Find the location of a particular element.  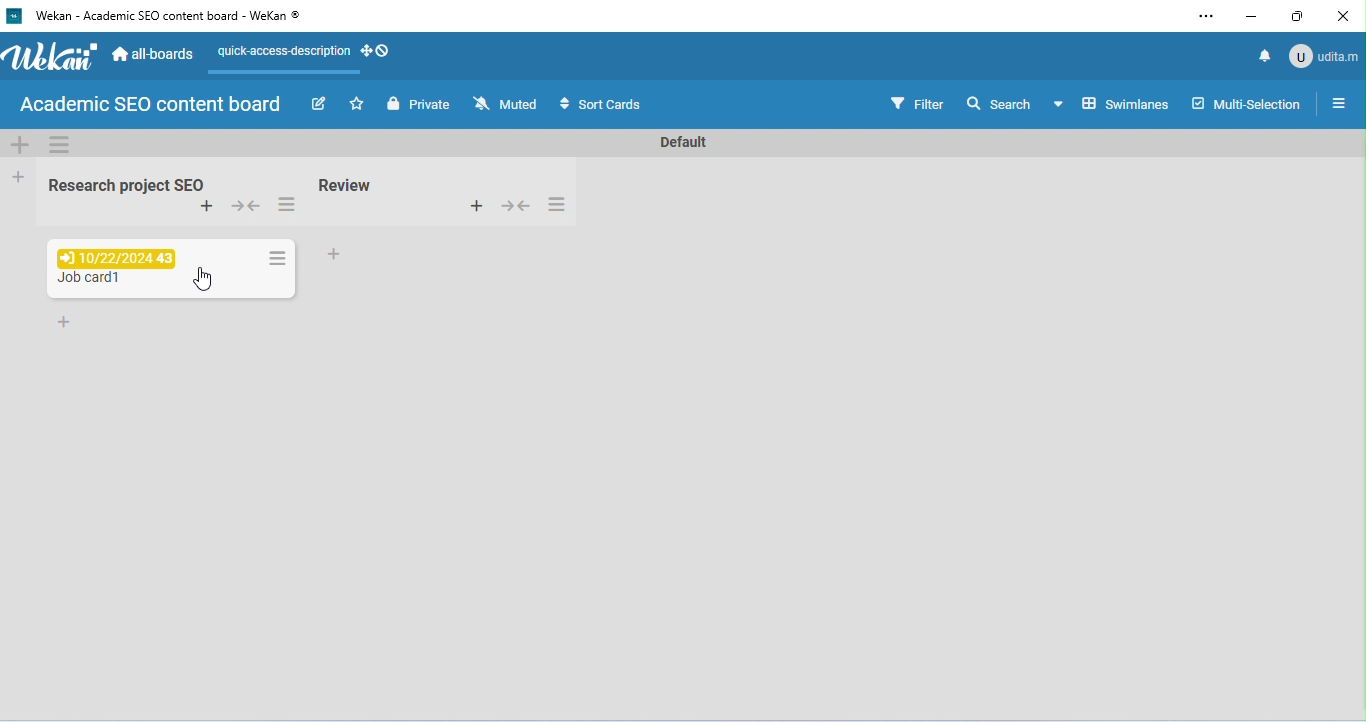

card options is located at coordinates (277, 258).